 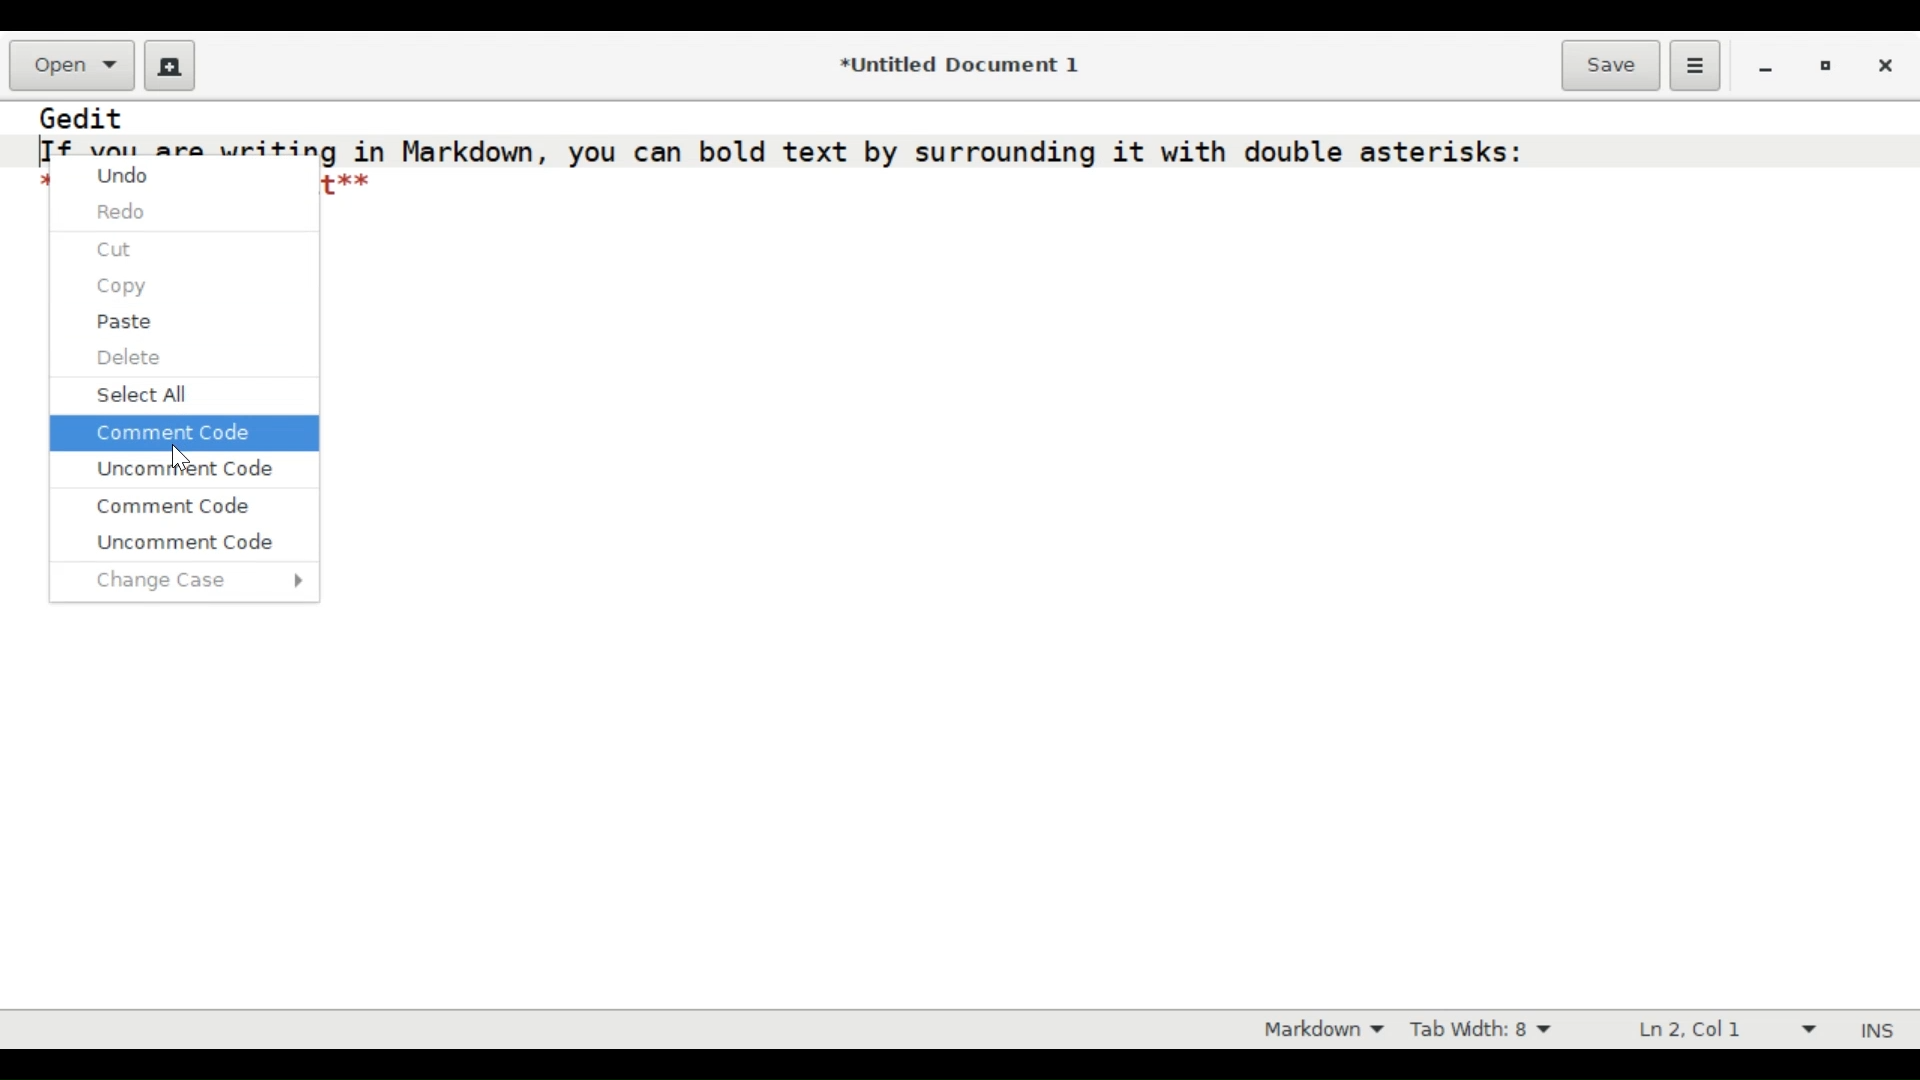 What do you see at coordinates (130, 357) in the screenshot?
I see `Delete` at bounding box center [130, 357].